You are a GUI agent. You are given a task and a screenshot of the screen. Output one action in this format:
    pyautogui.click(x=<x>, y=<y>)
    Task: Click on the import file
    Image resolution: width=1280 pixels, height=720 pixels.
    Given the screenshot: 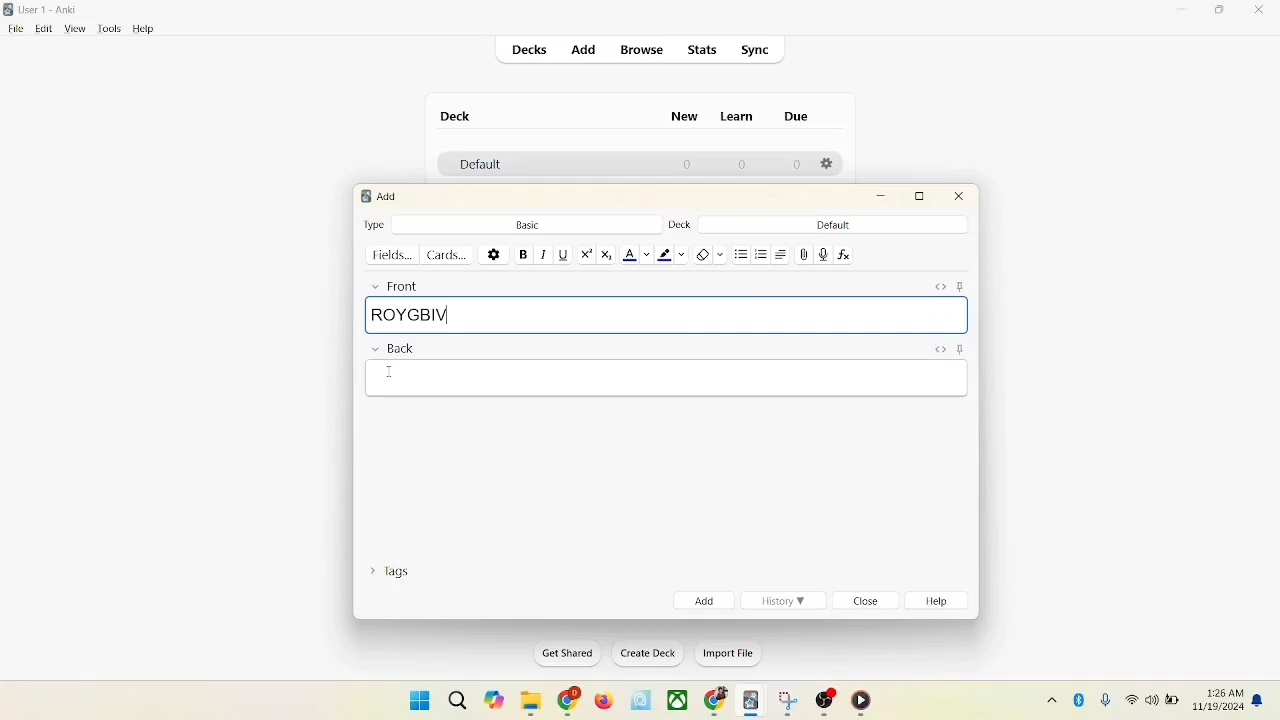 What is the action you would take?
    pyautogui.click(x=726, y=656)
    